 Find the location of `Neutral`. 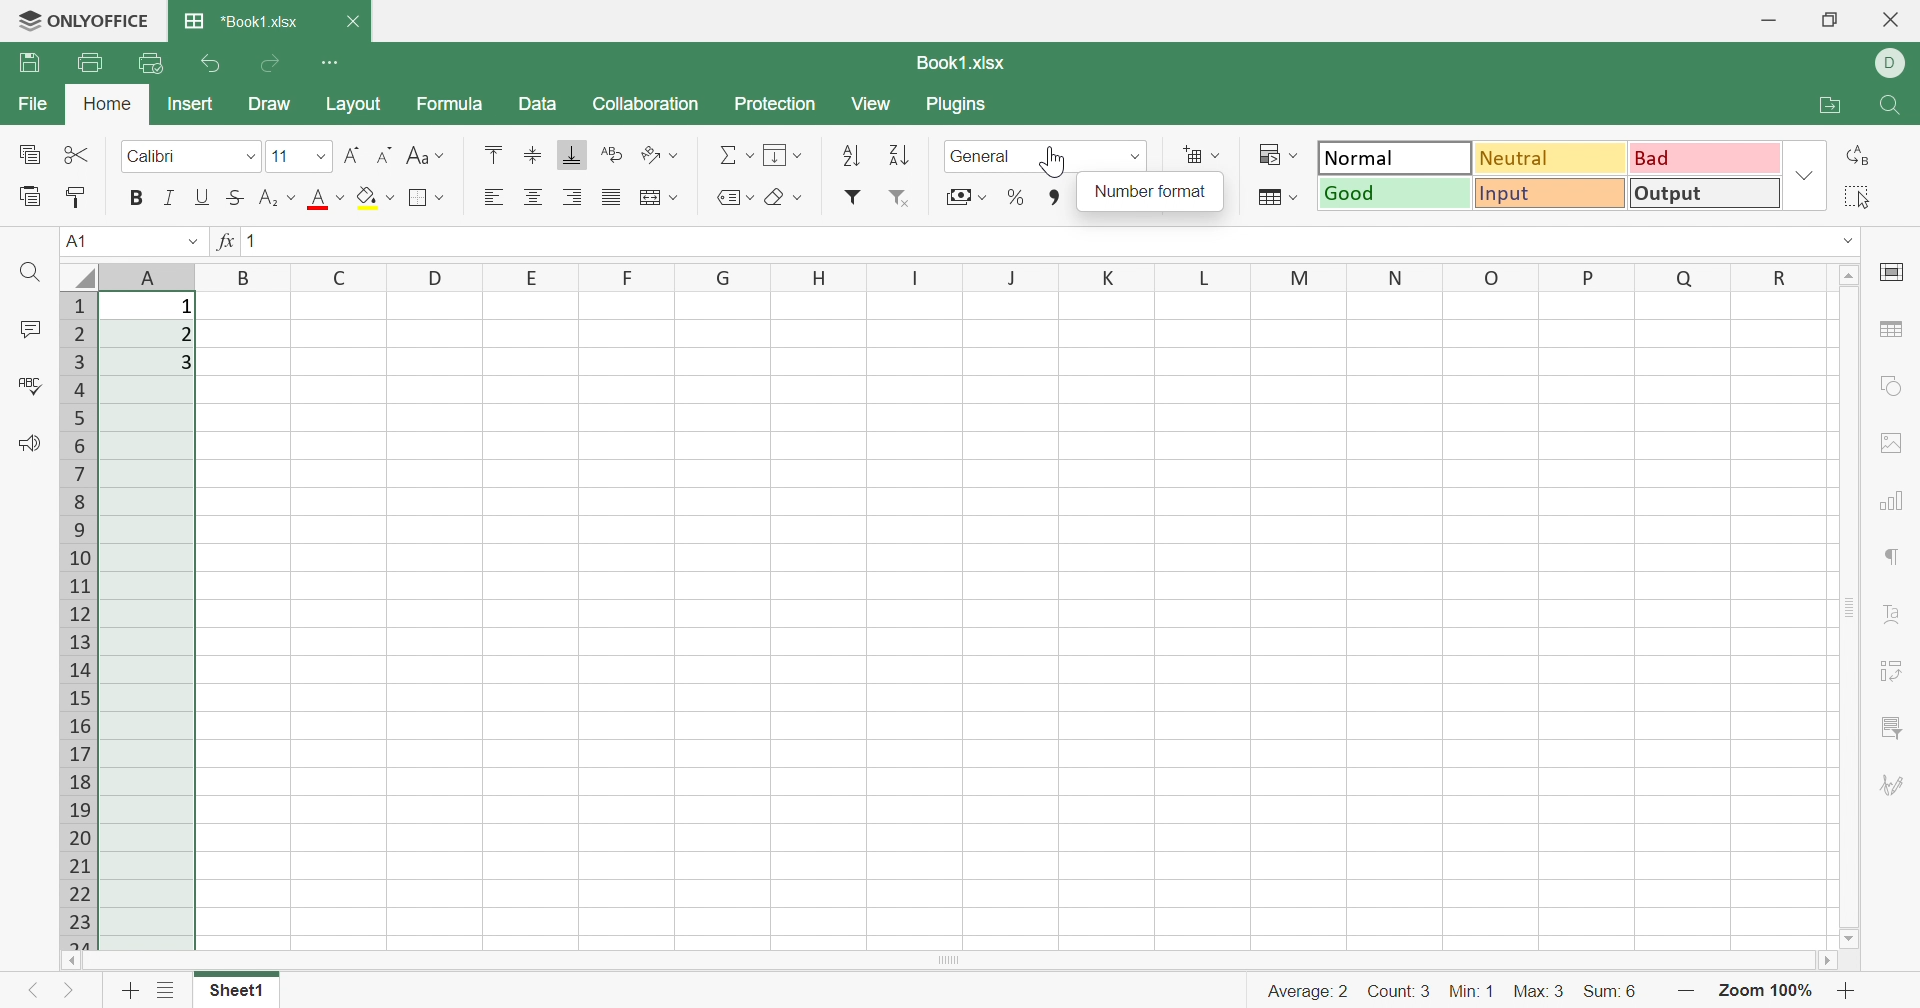

Neutral is located at coordinates (1553, 157).